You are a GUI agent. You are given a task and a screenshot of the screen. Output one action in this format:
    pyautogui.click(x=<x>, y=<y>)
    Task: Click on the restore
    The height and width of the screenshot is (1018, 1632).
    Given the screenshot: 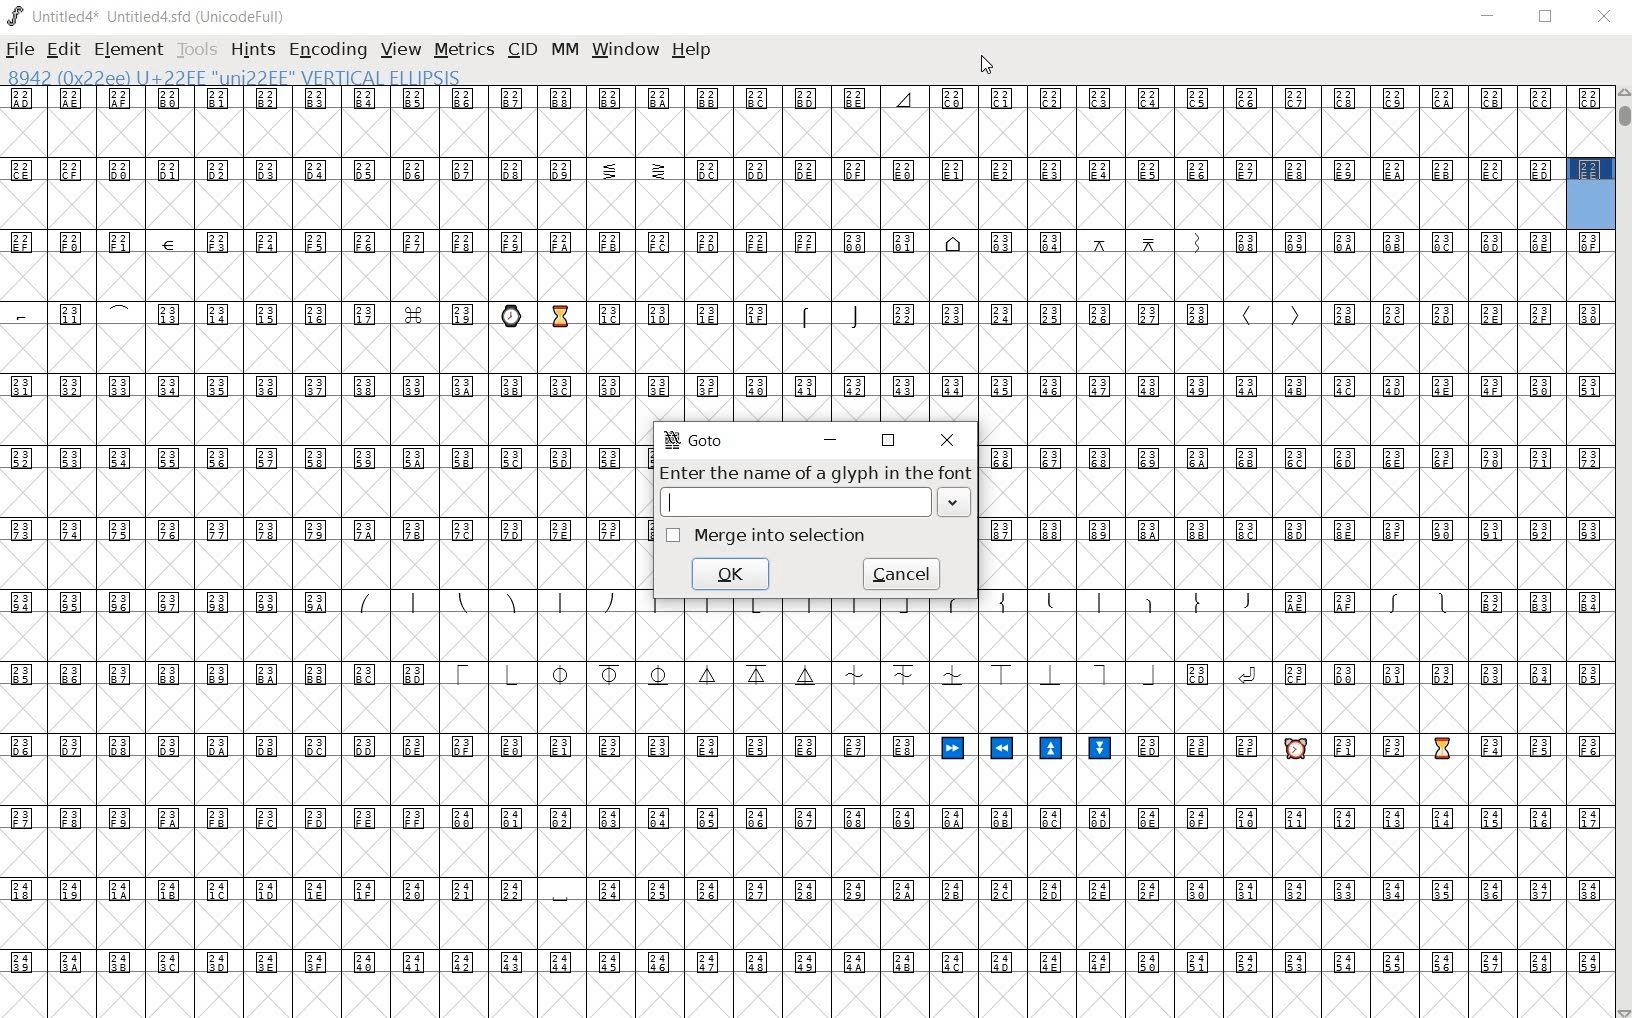 What is the action you would take?
    pyautogui.click(x=890, y=441)
    